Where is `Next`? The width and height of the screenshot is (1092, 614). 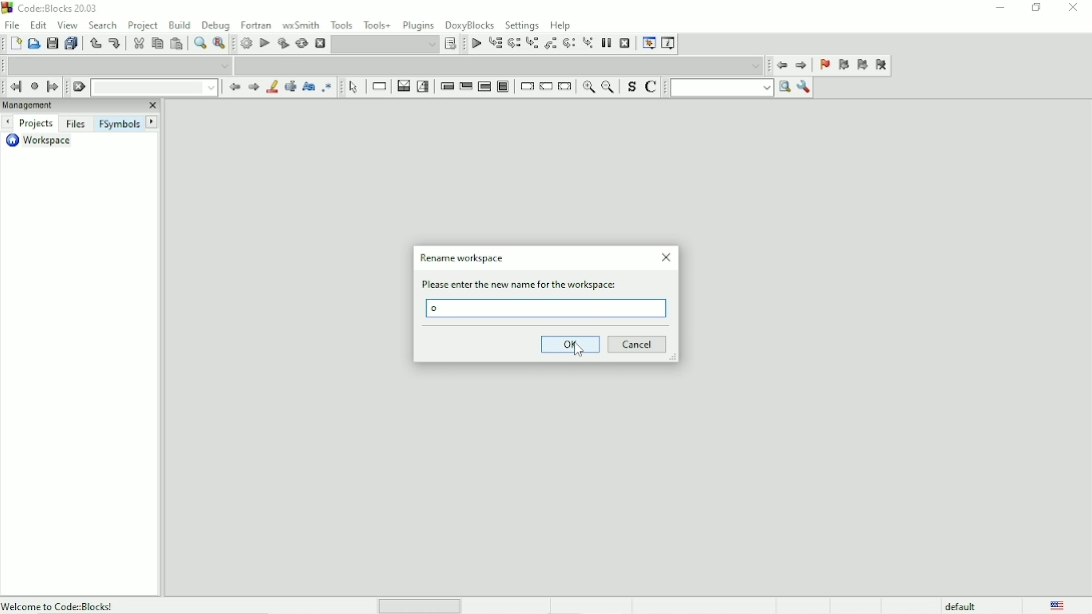 Next is located at coordinates (152, 122).